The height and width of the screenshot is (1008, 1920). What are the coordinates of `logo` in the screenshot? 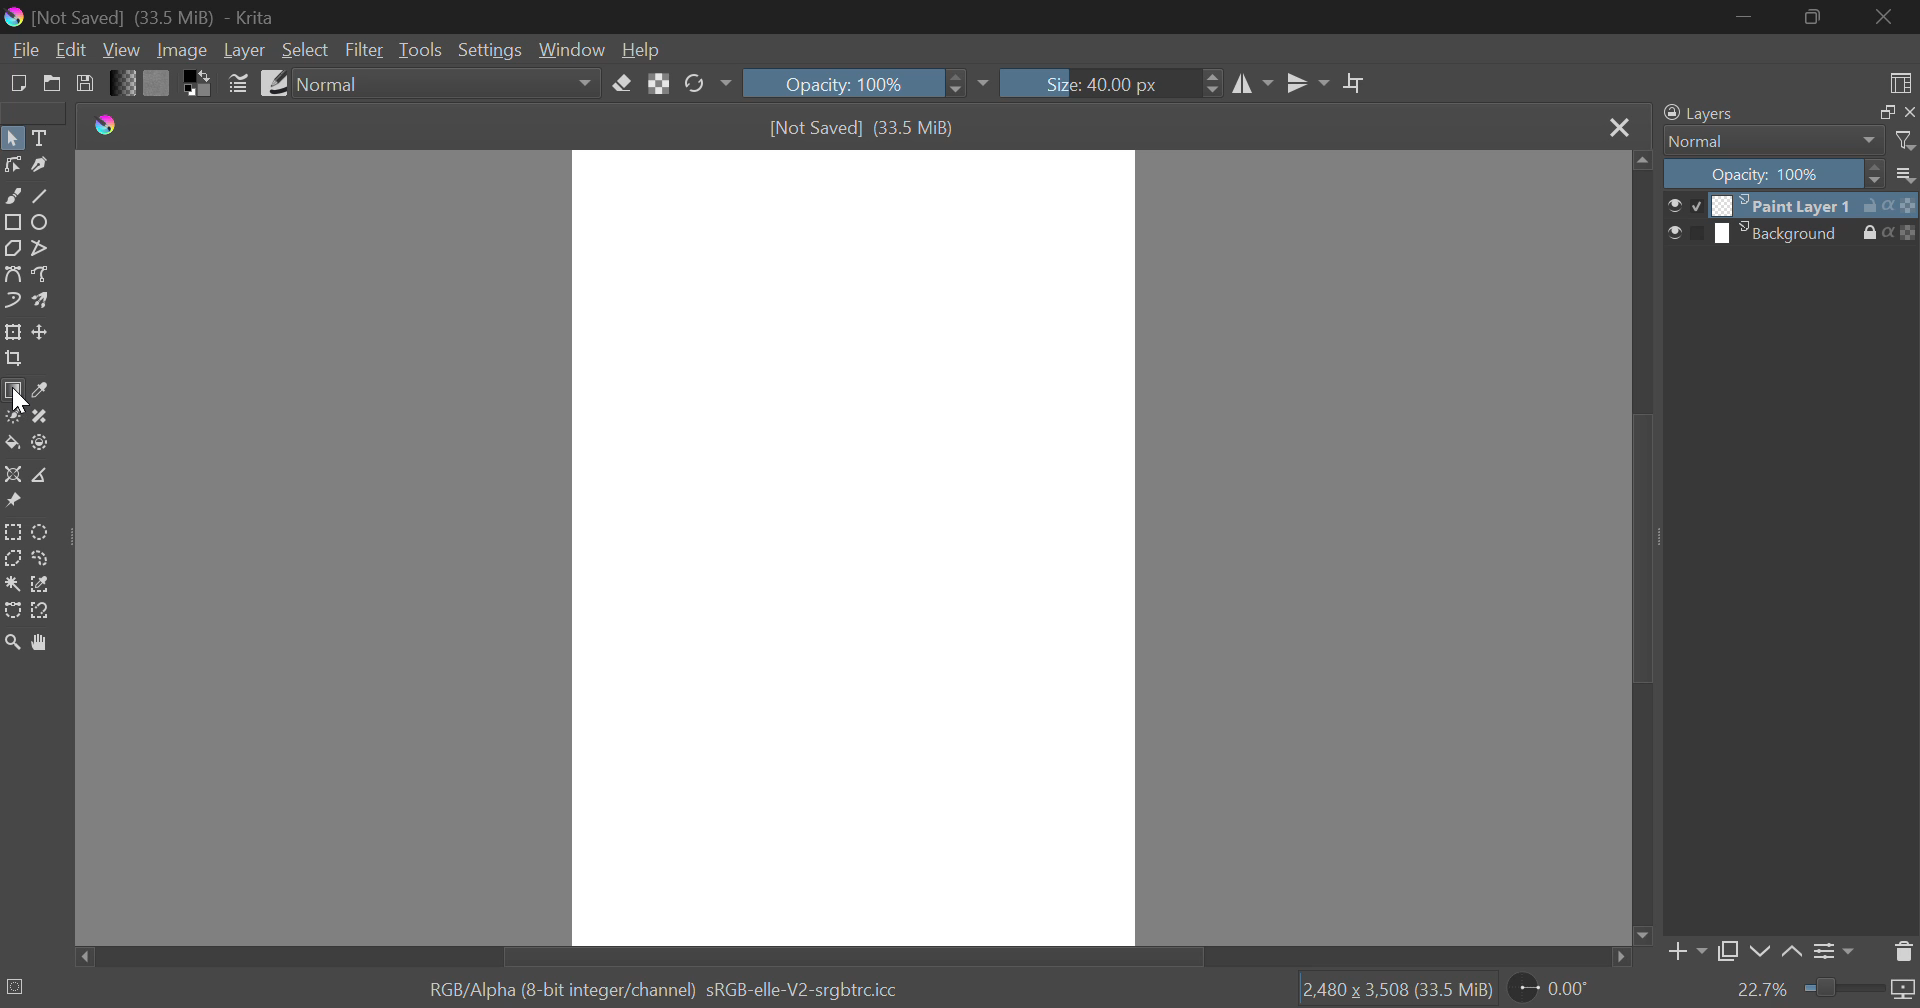 It's located at (111, 125).